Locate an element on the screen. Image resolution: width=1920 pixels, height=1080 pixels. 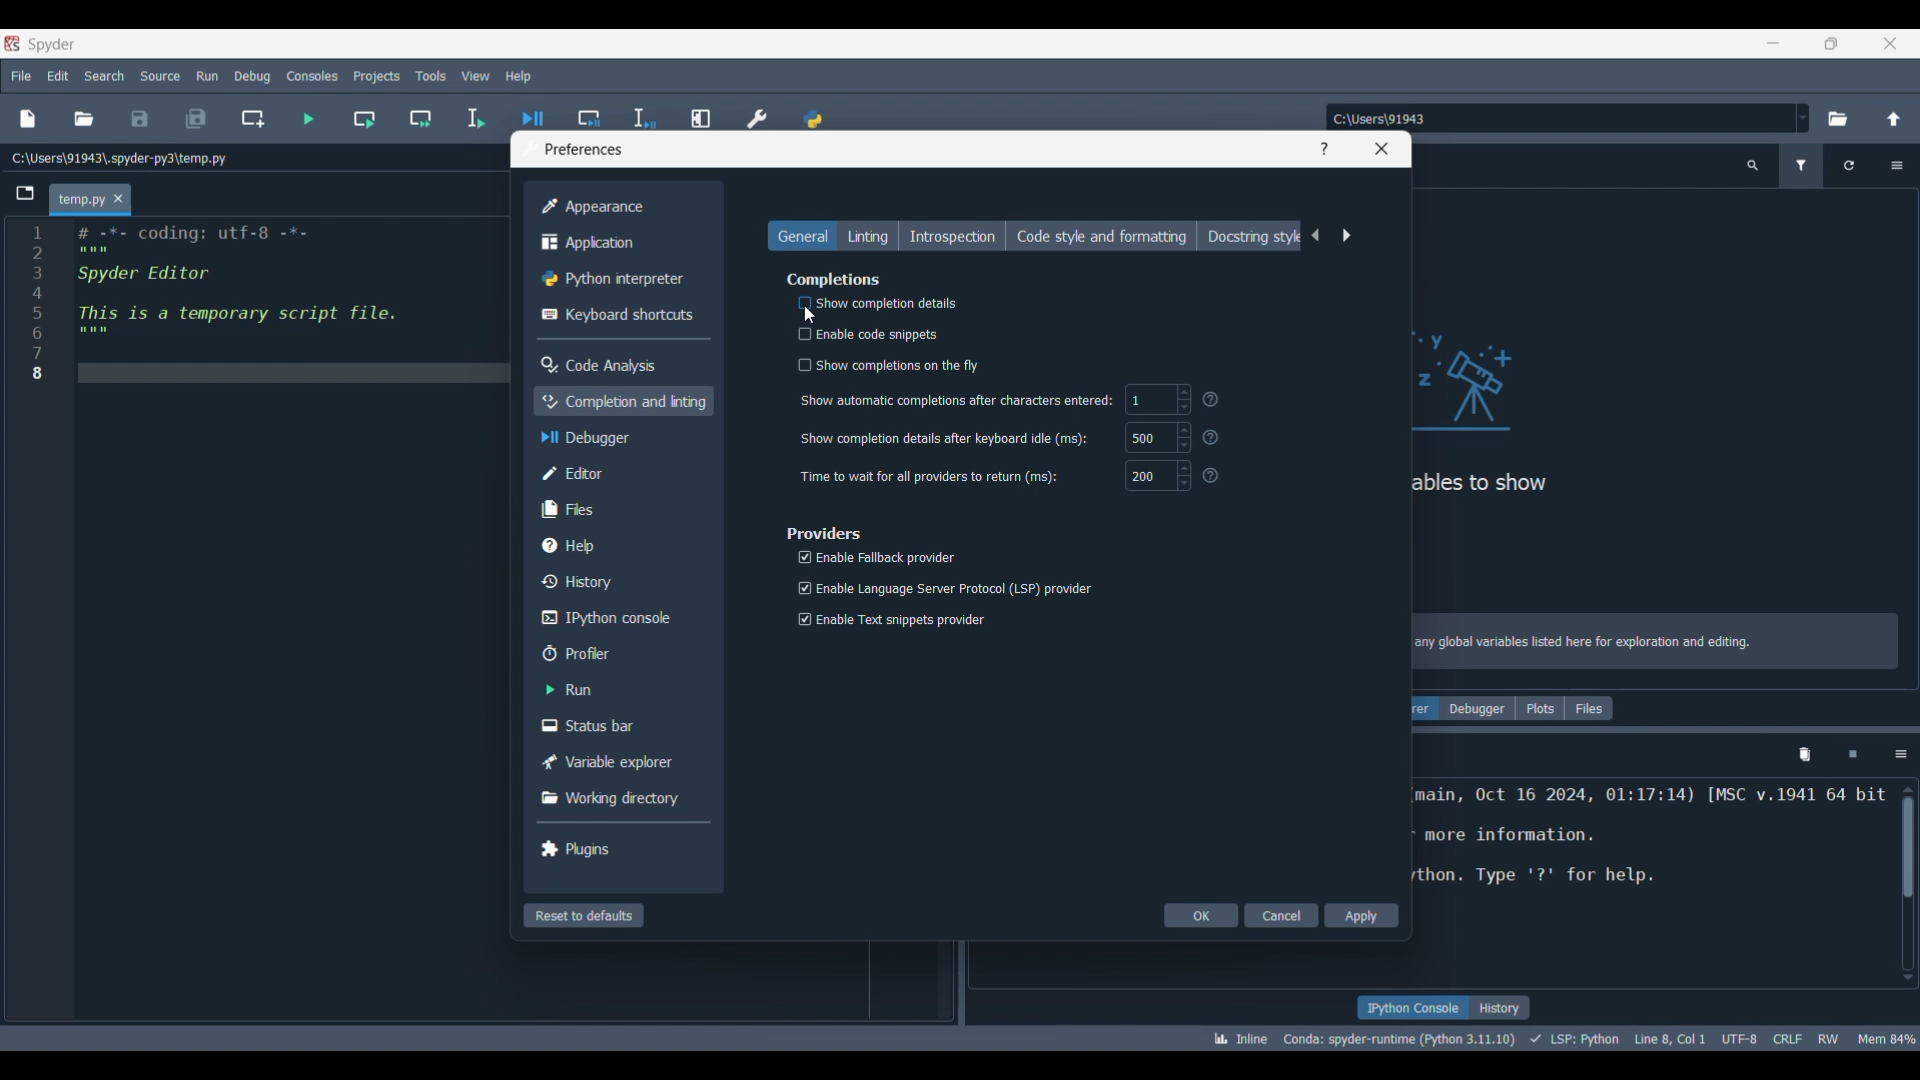
Reload variables is located at coordinates (1848, 166).